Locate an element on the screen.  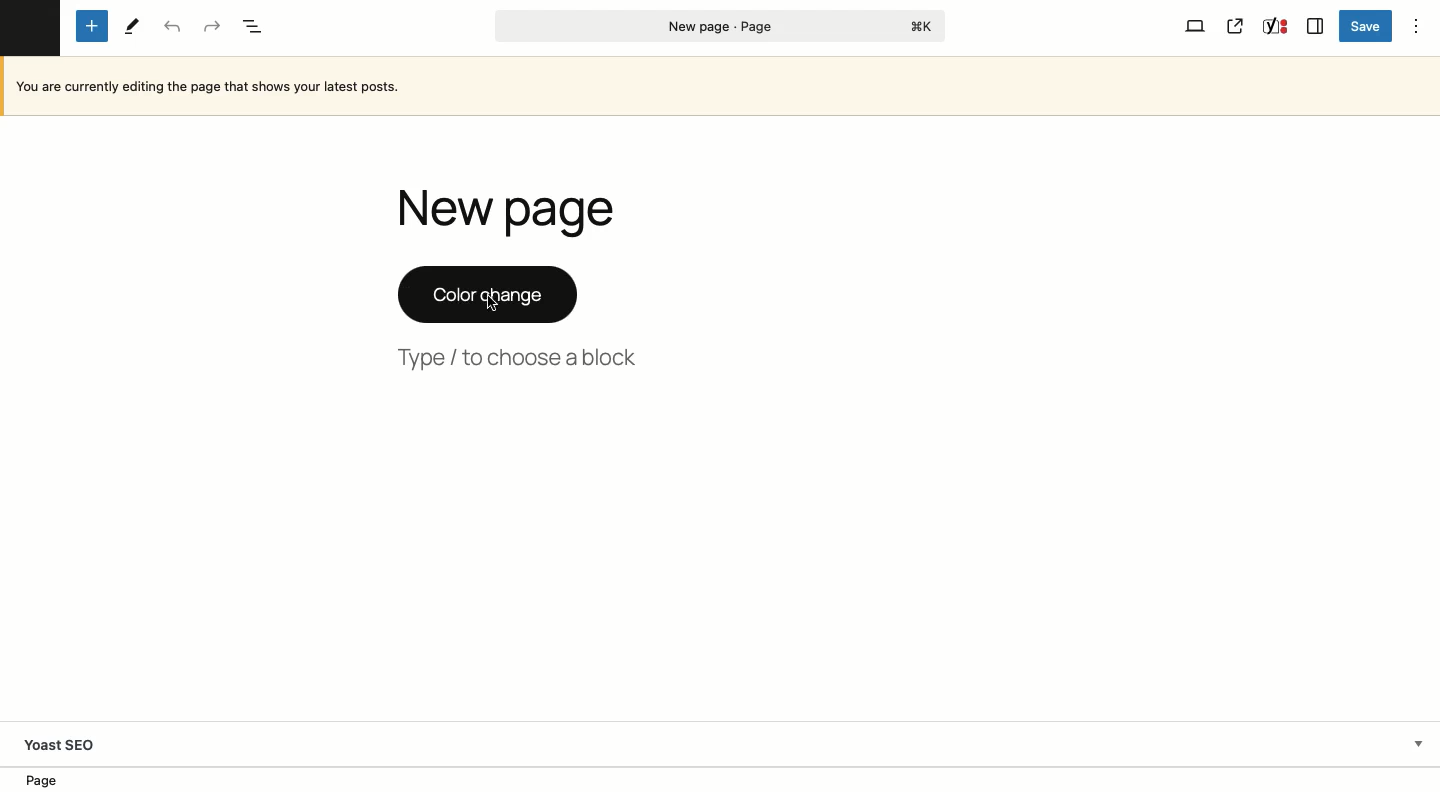
cursor is located at coordinates (494, 304).